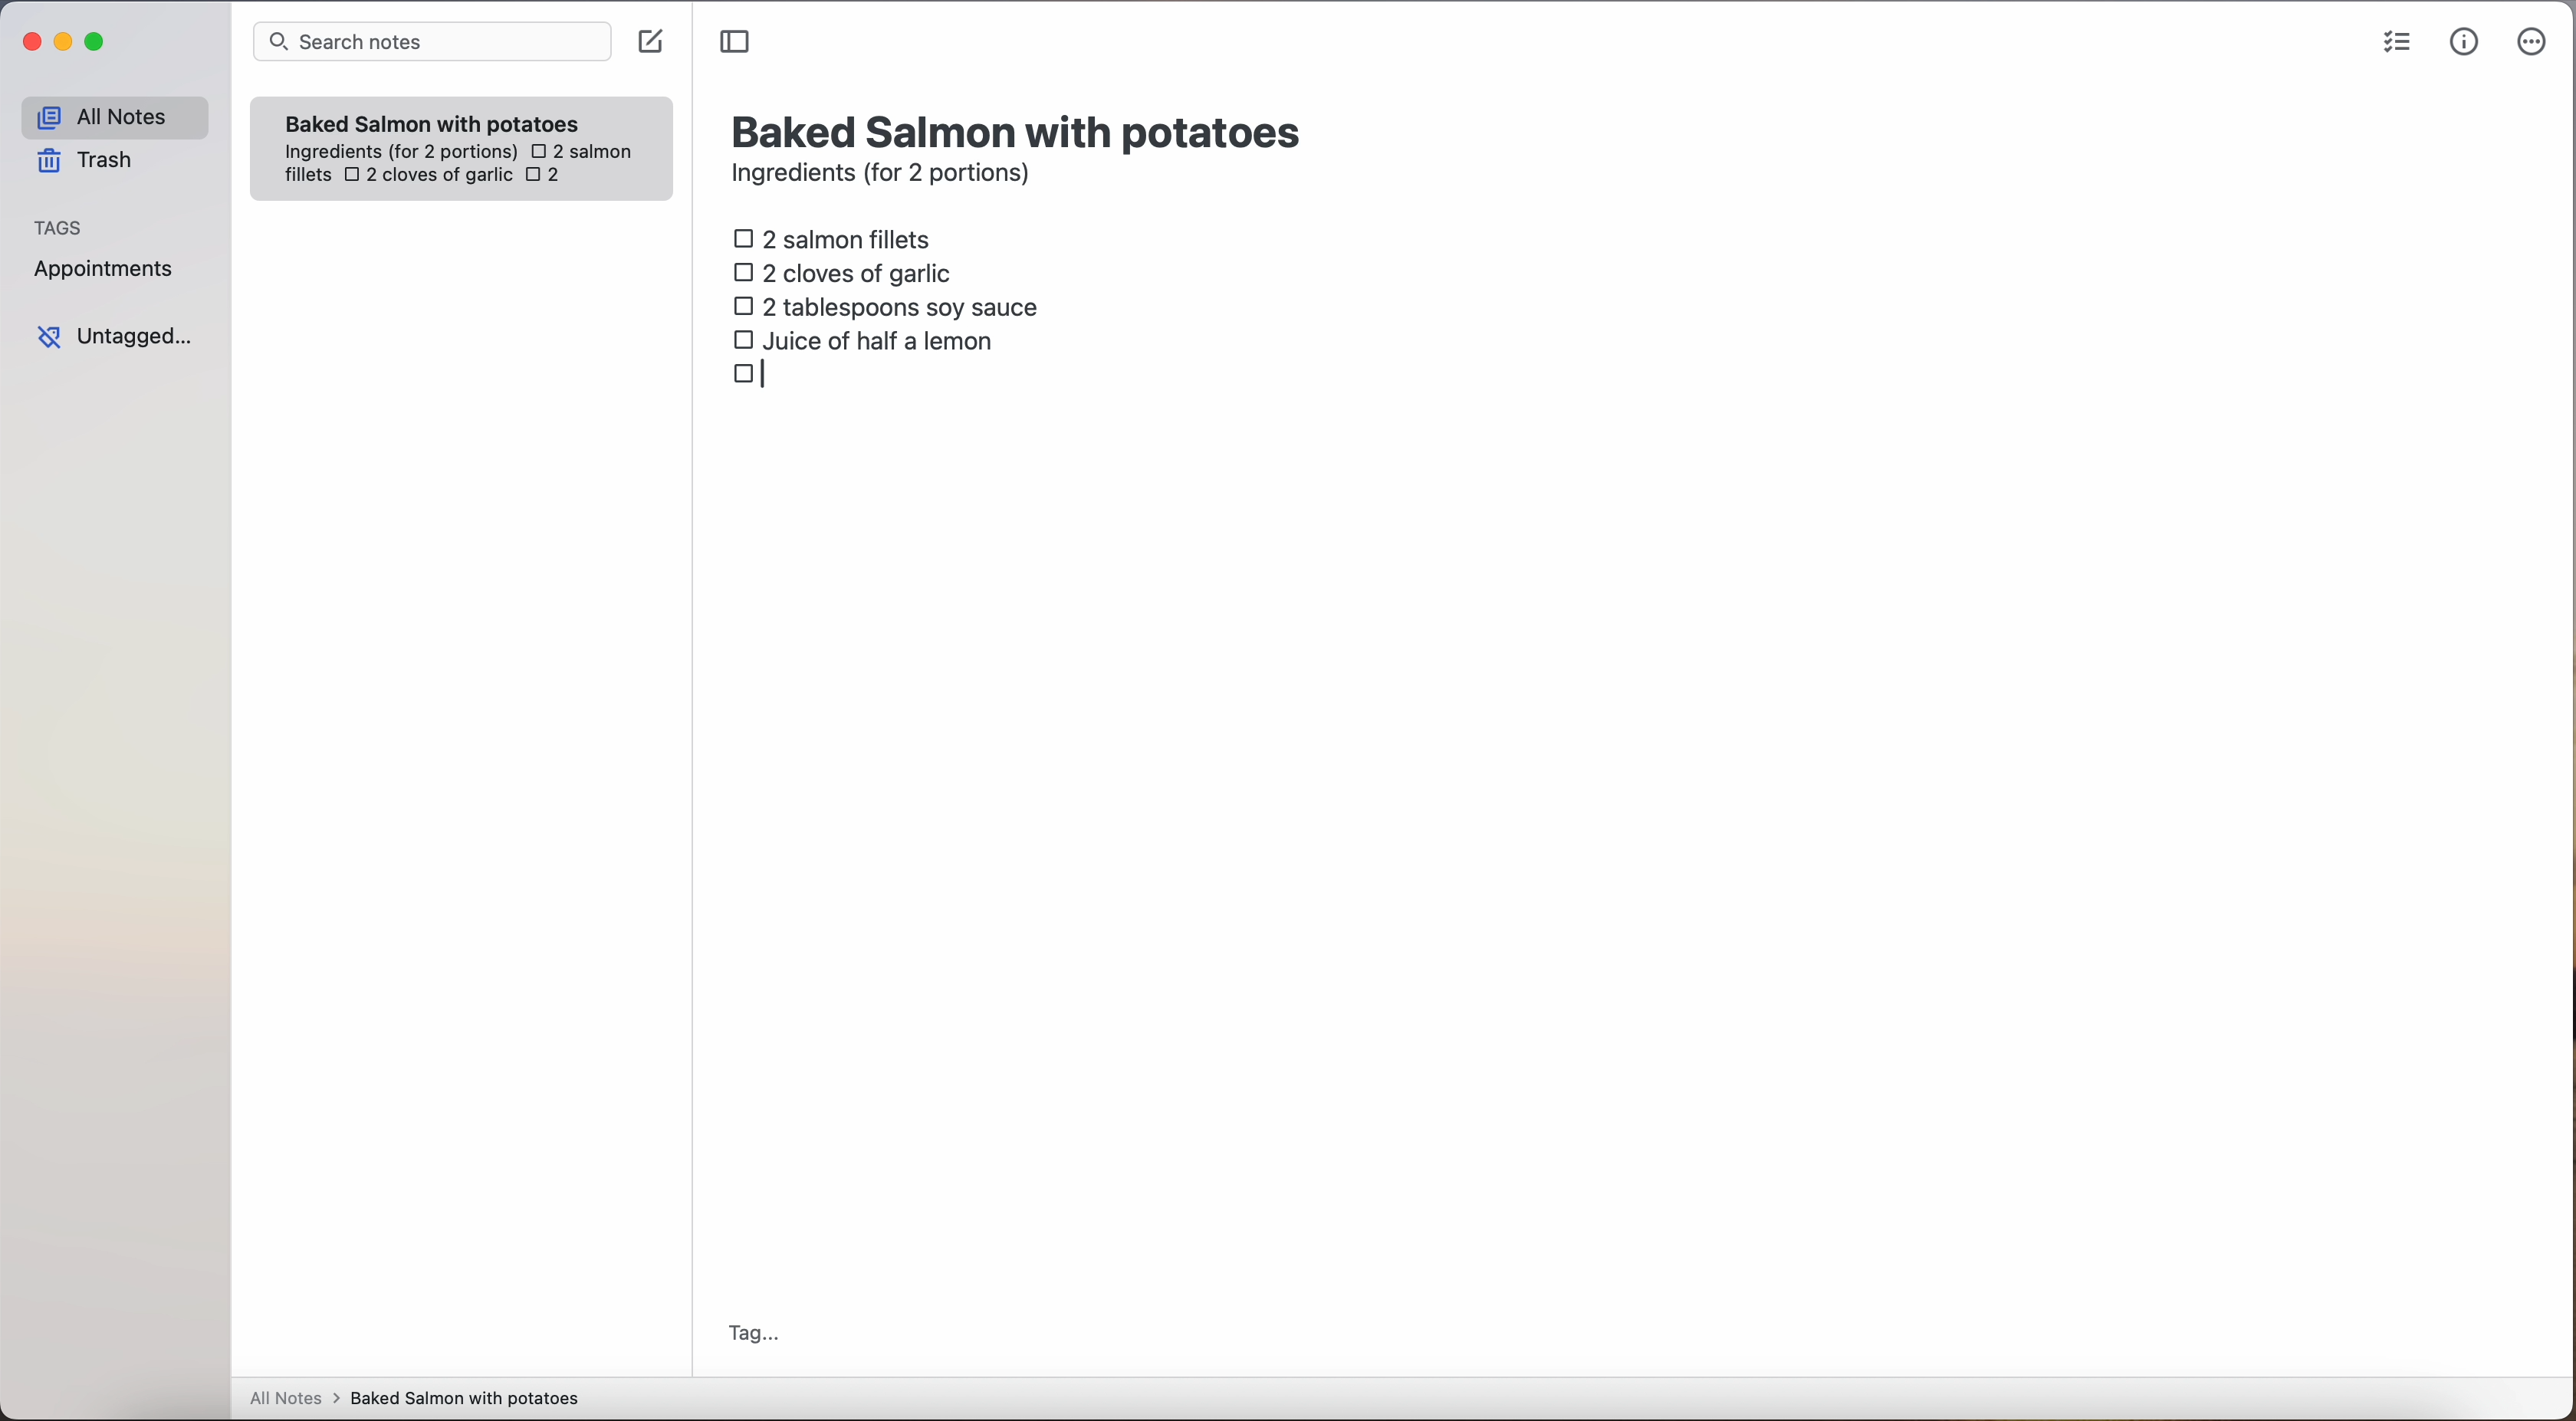  I want to click on more options, so click(2536, 43).